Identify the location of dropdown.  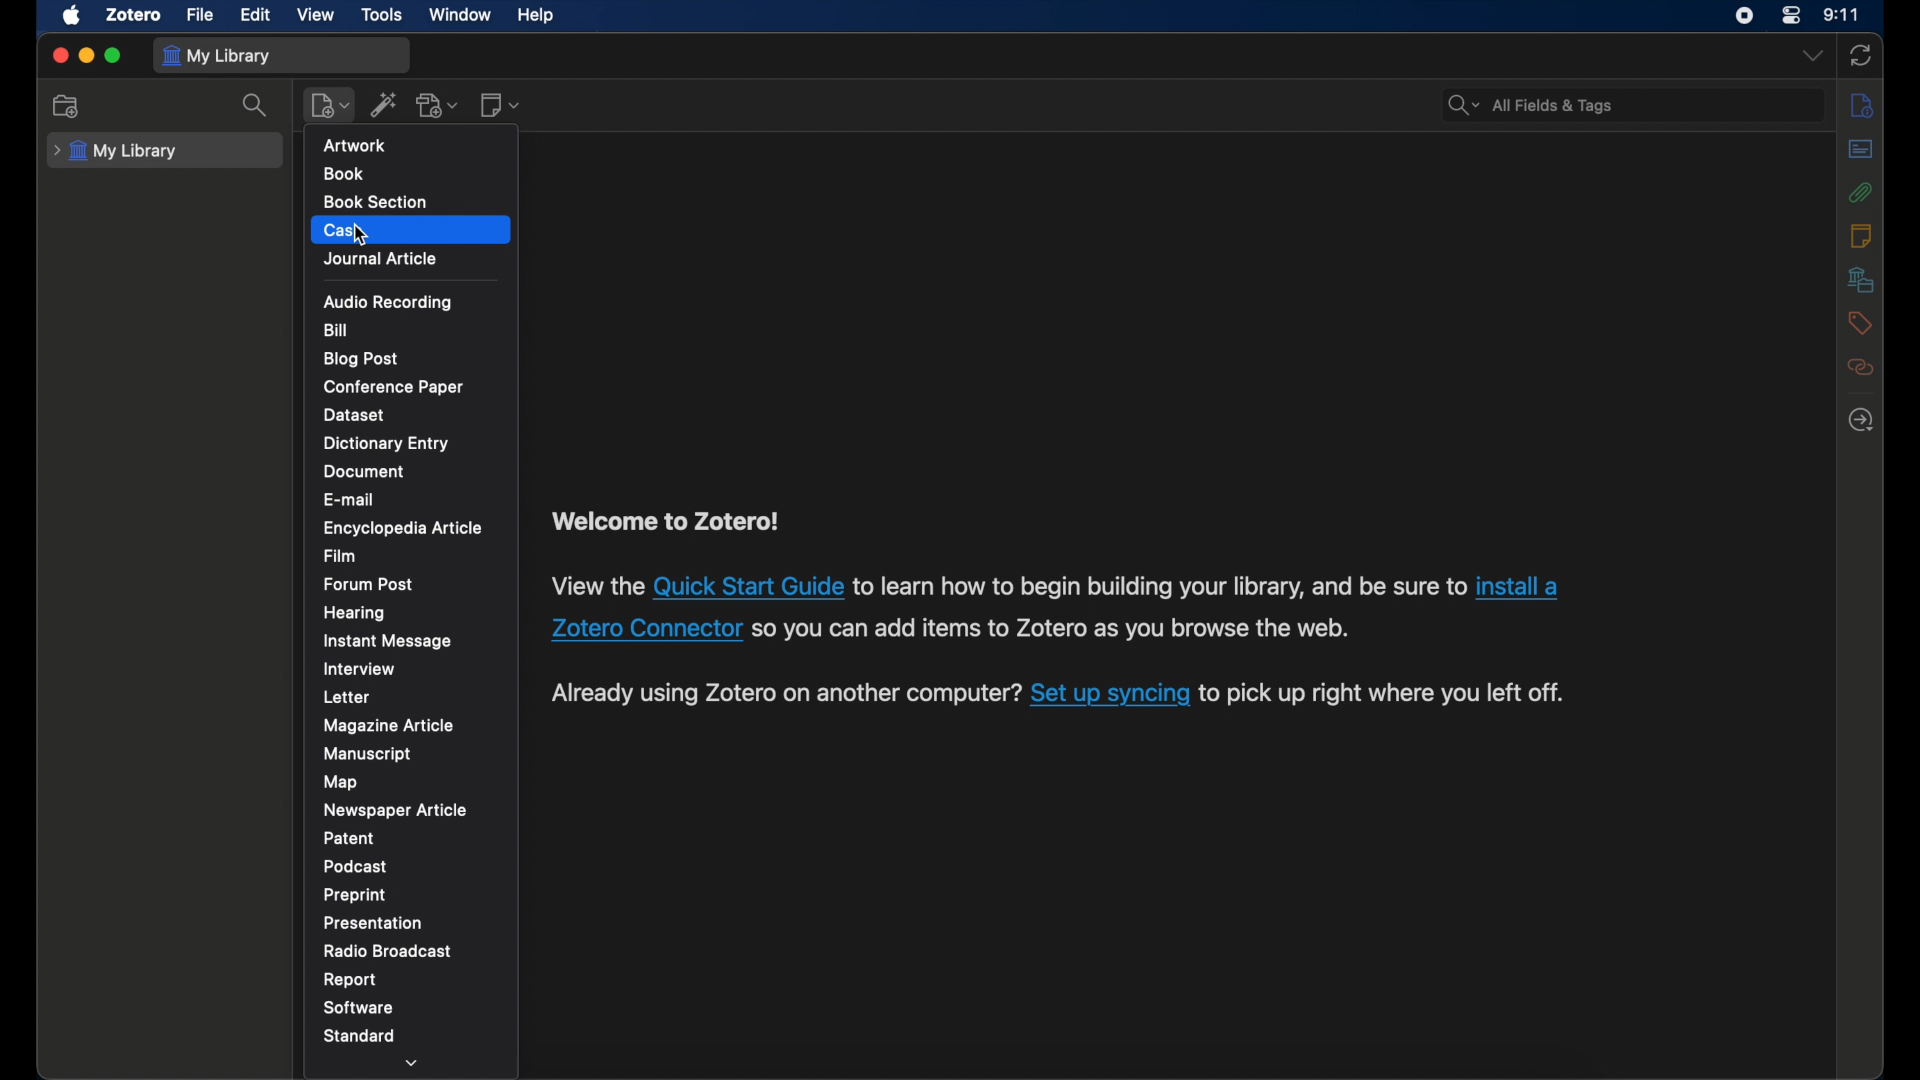
(412, 1065).